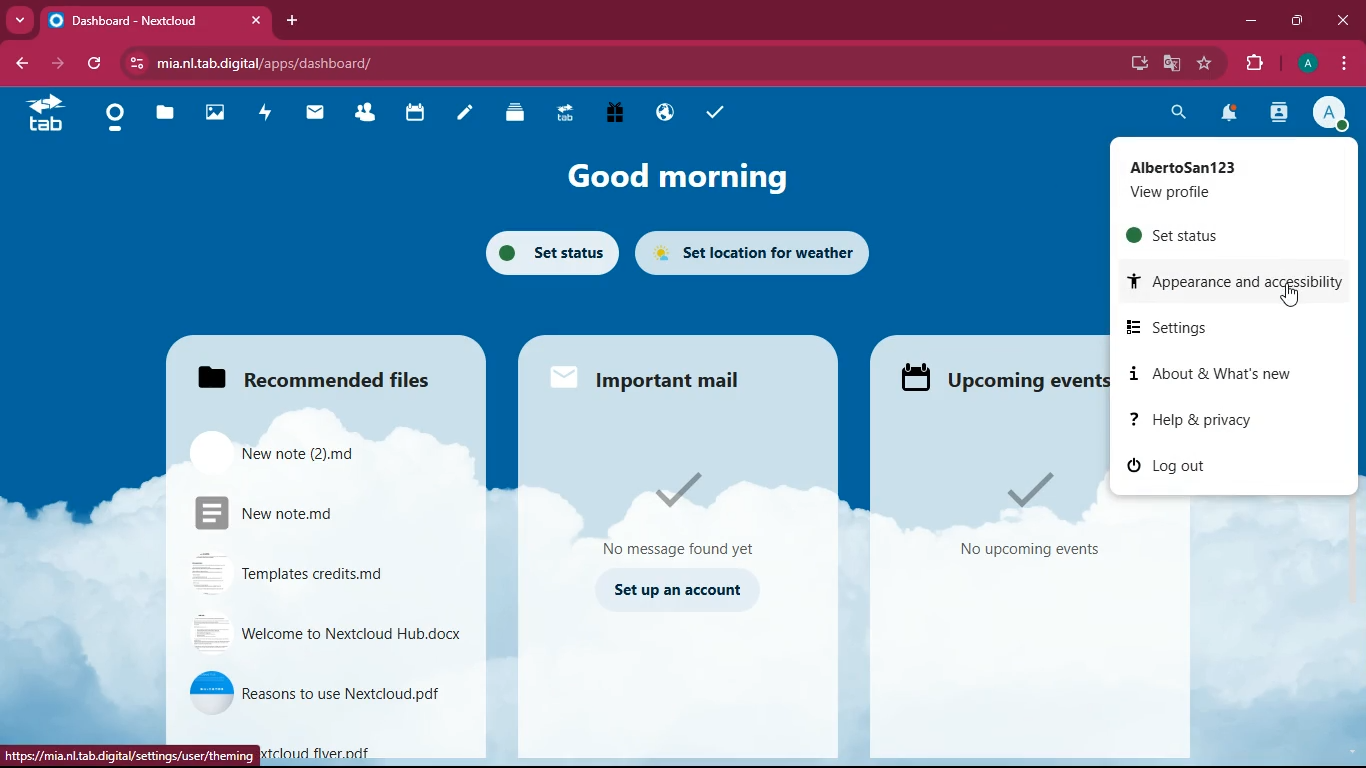 This screenshot has width=1366, height=768. I want to click on refresh, so click(100, 65).